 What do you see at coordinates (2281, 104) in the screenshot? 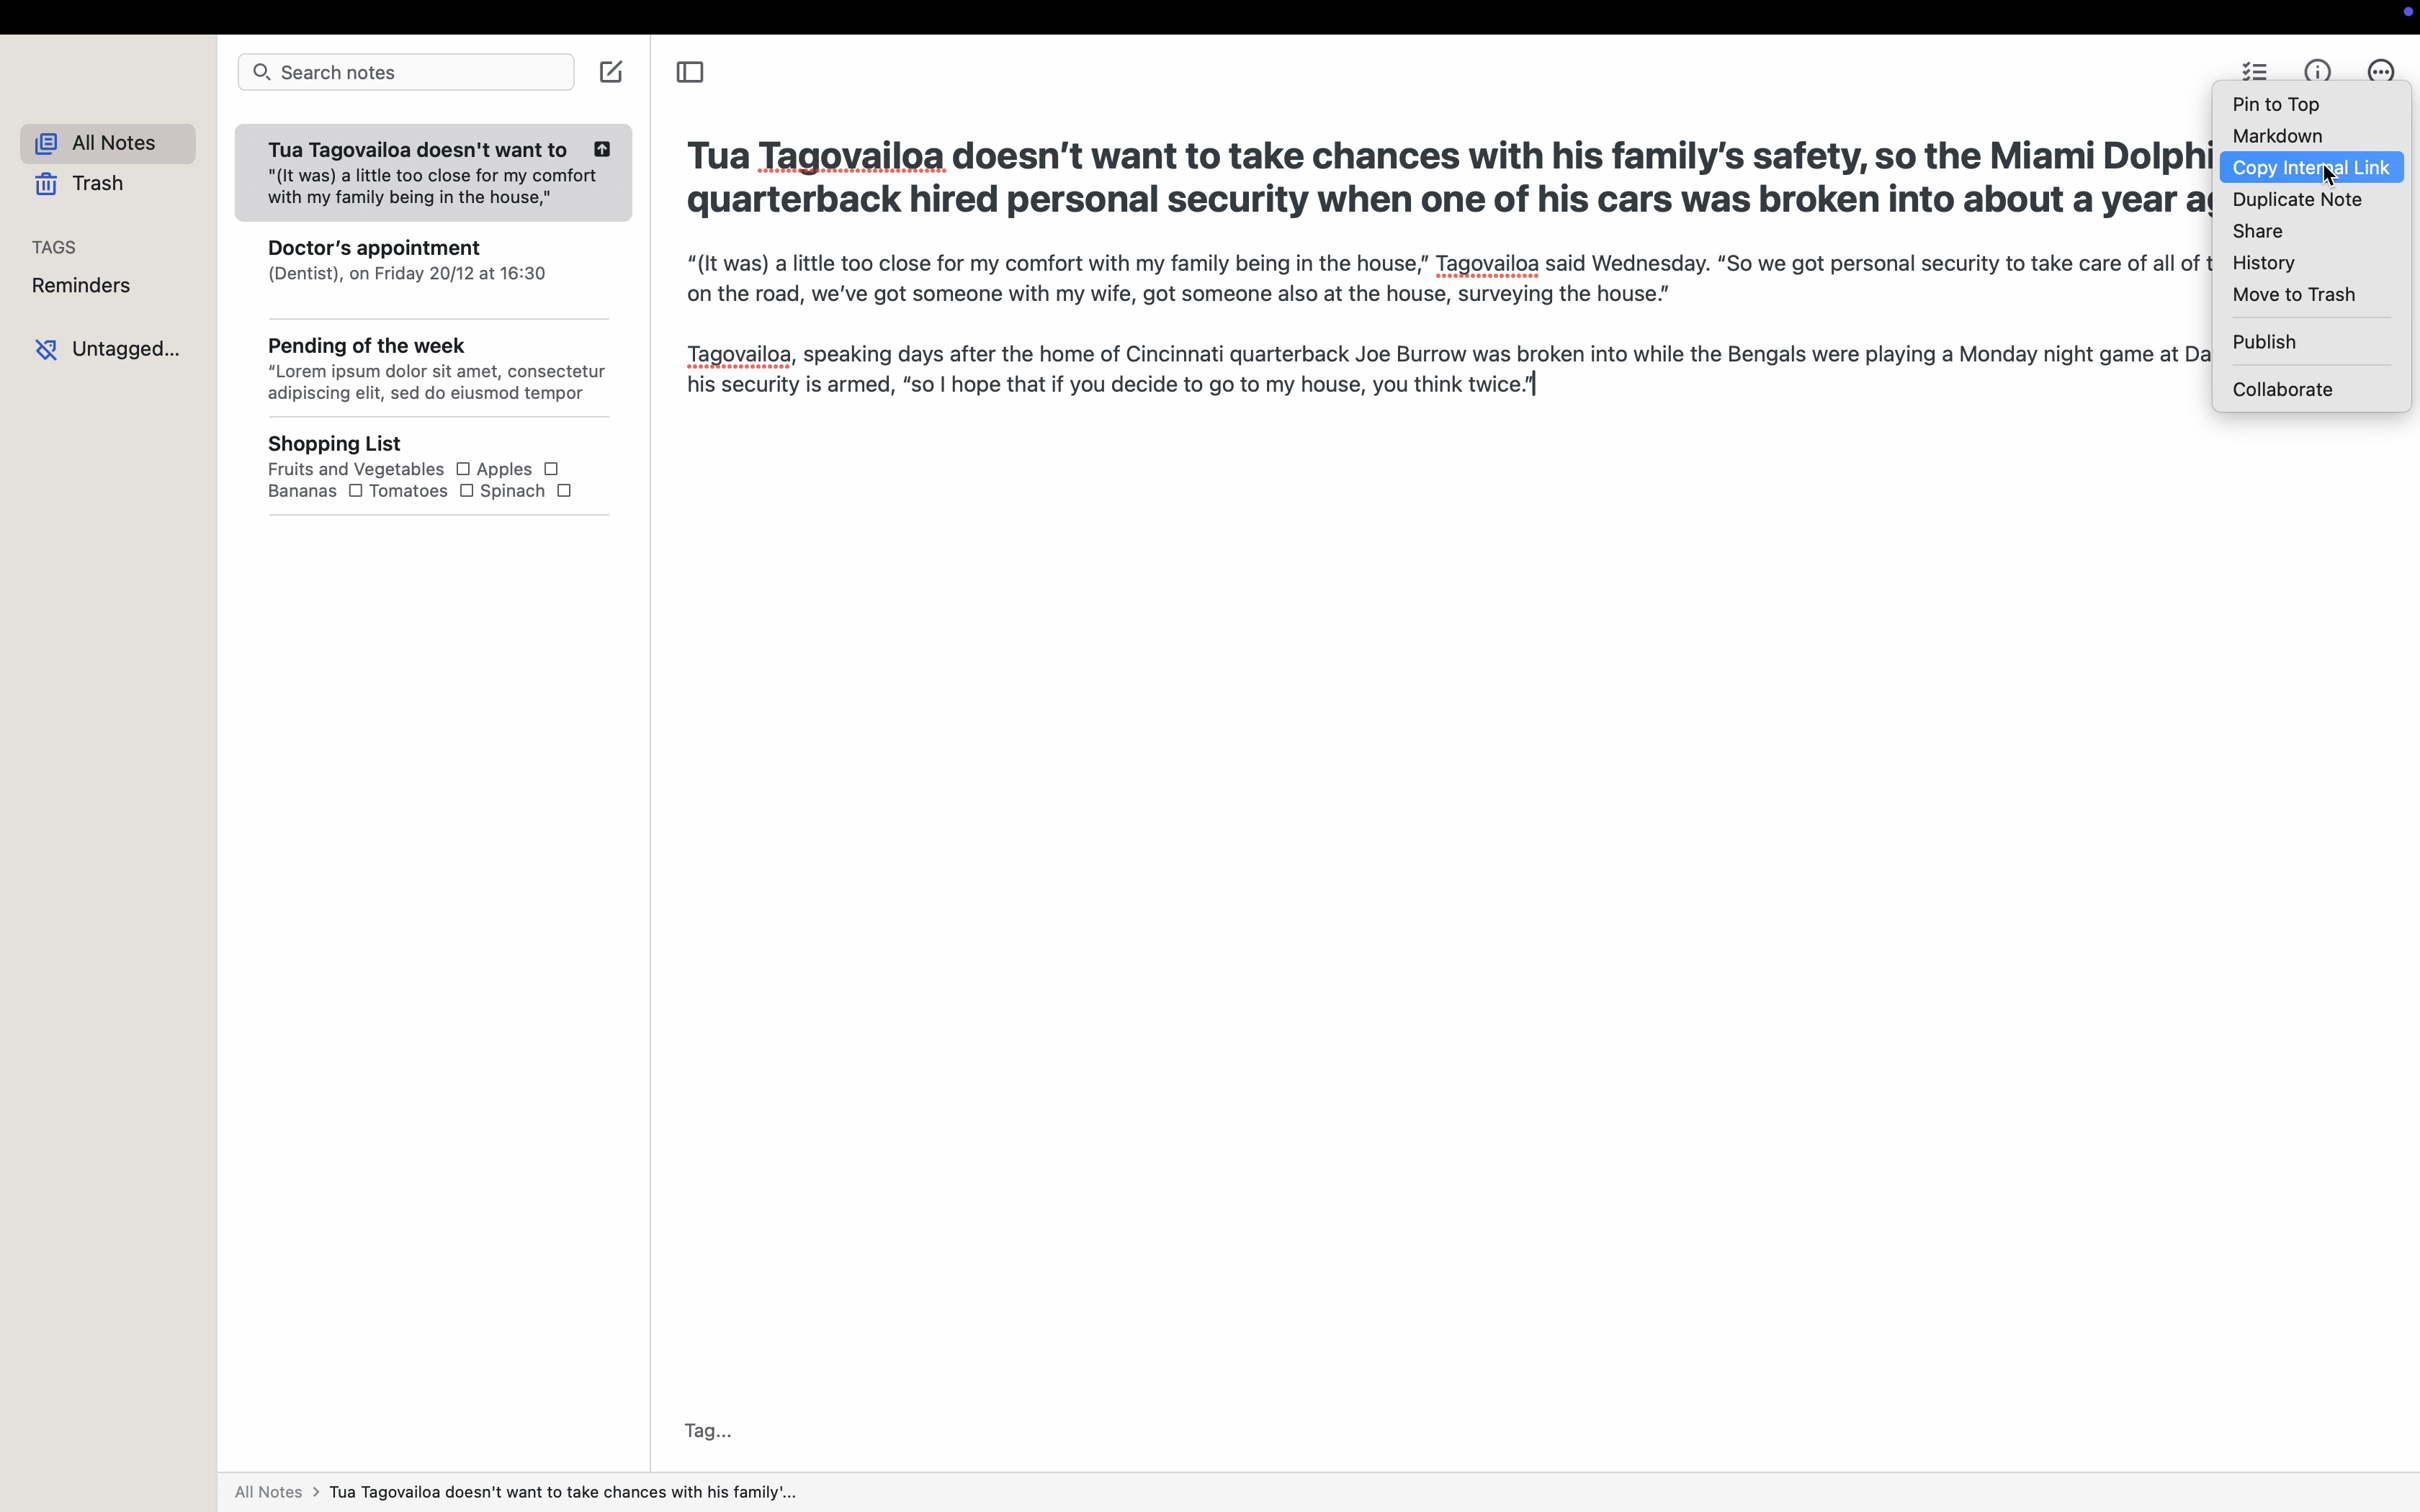
I see `pin to top` at bounding box center [2281, 104].